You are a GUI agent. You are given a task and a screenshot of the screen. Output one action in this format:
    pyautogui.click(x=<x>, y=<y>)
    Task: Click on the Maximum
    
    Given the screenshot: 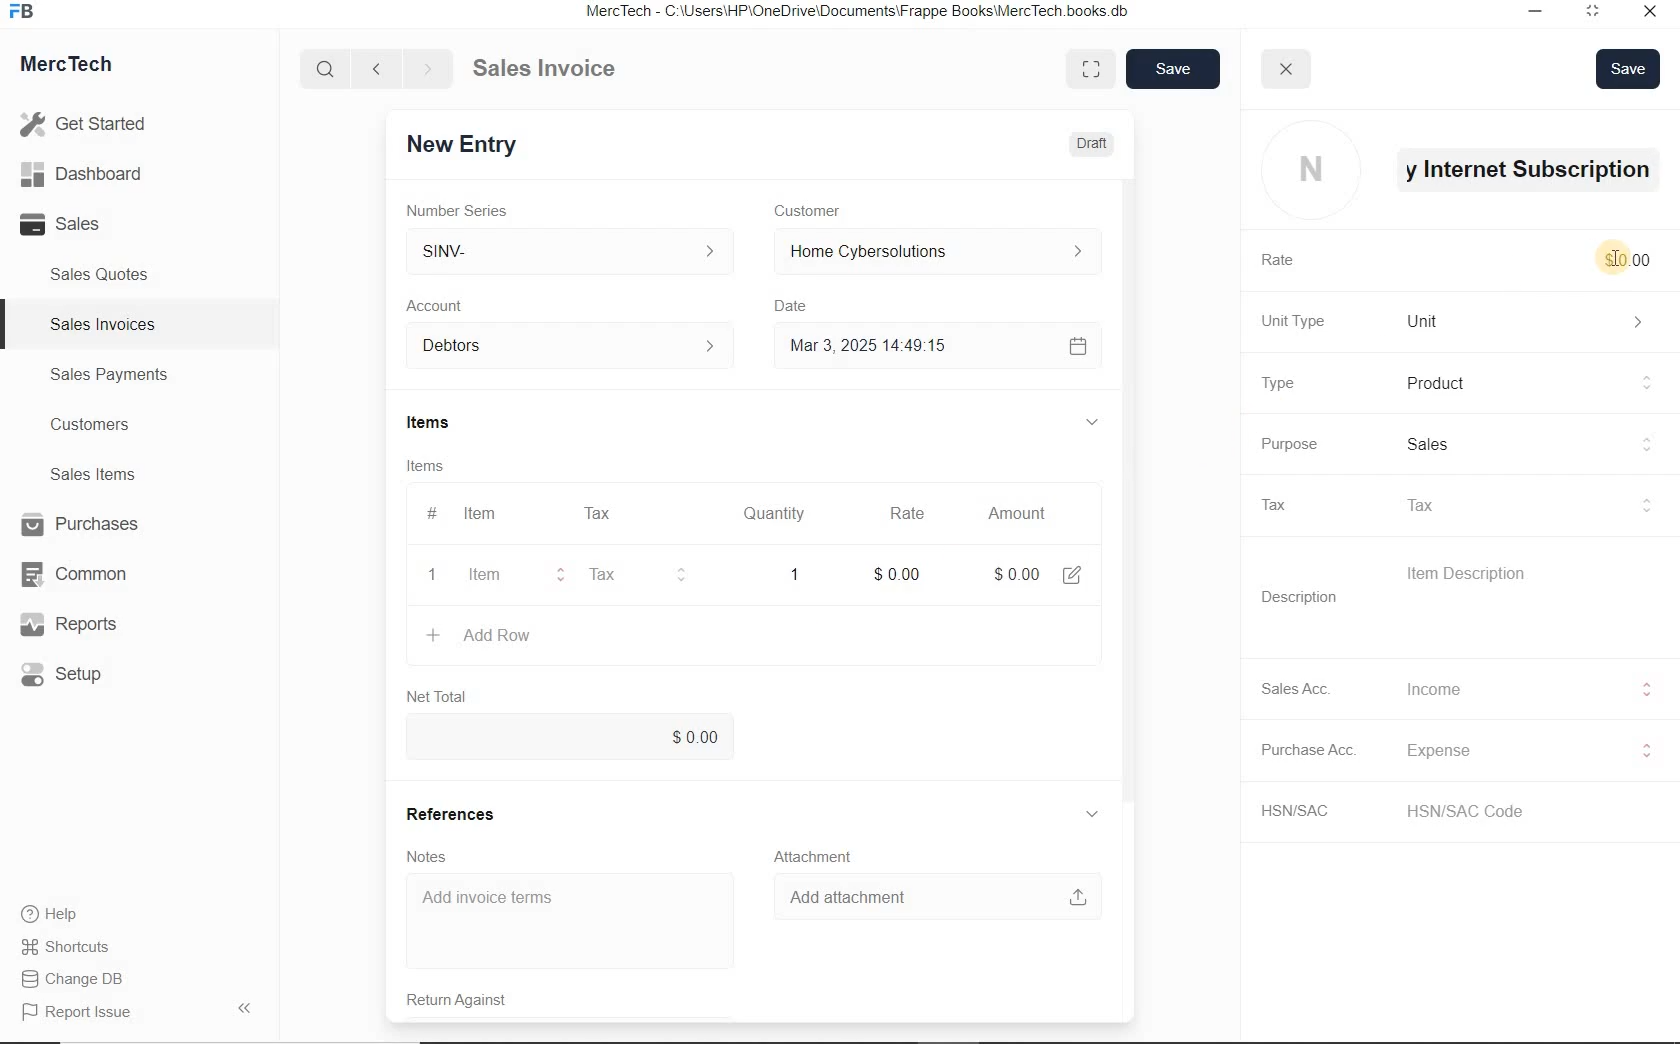 What is the action you would take?
    pyautogui.click(x=1593, y=14)
    